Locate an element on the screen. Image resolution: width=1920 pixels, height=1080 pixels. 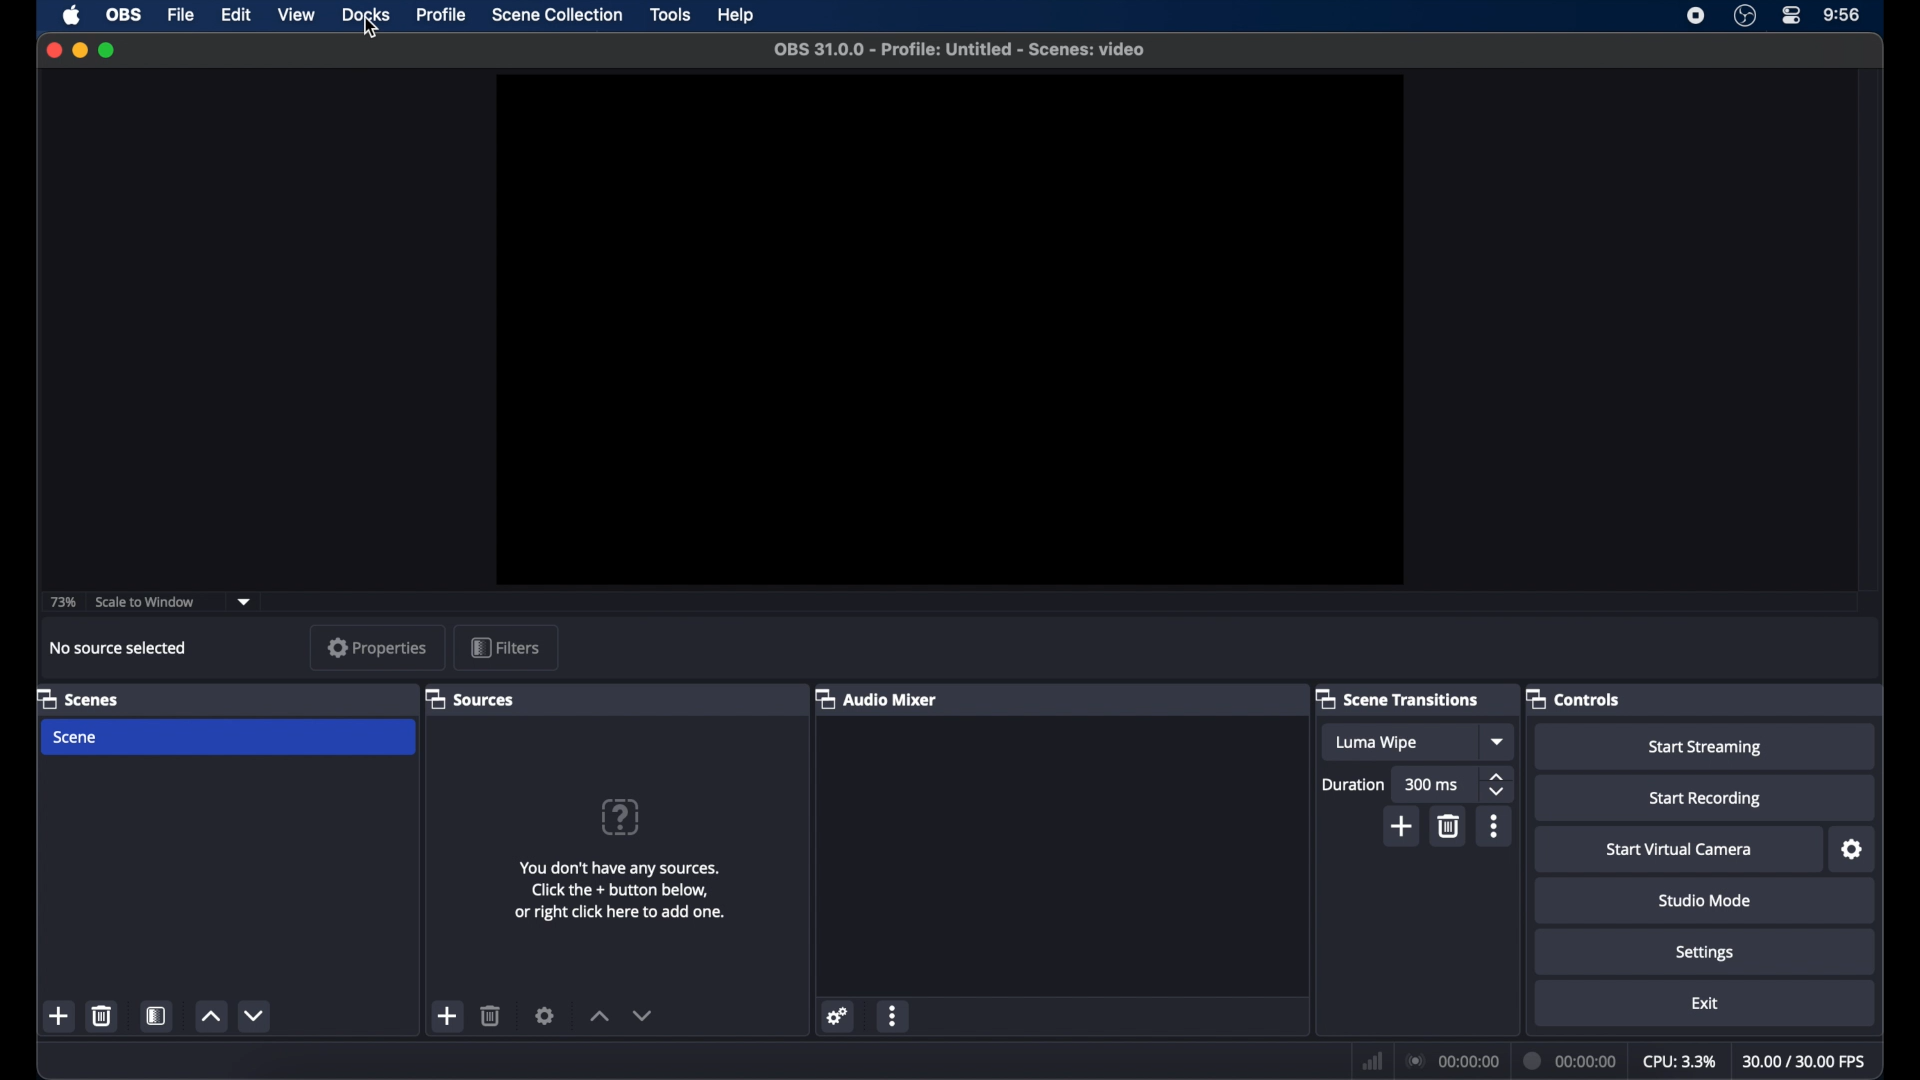
network is located at coordinates (1372, 1061).